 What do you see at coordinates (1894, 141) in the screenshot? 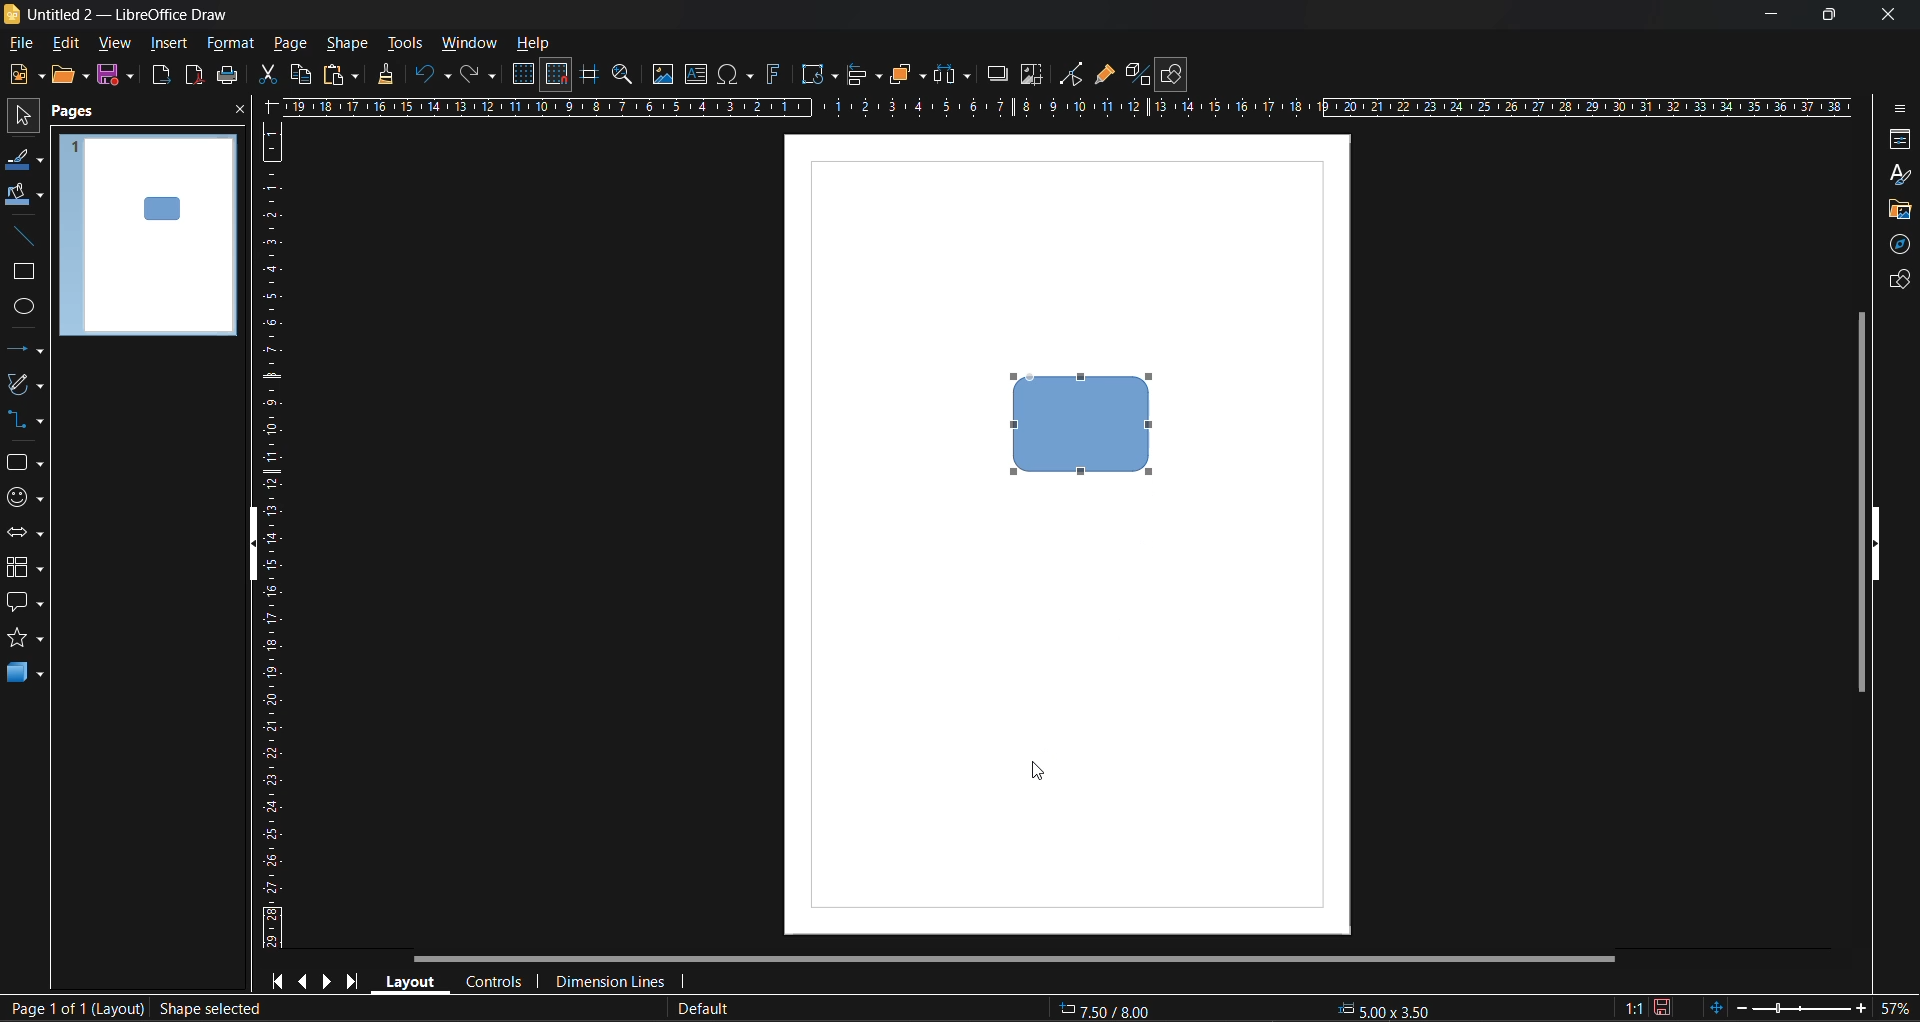
I see `properties` at bounding box center [1894, 141].